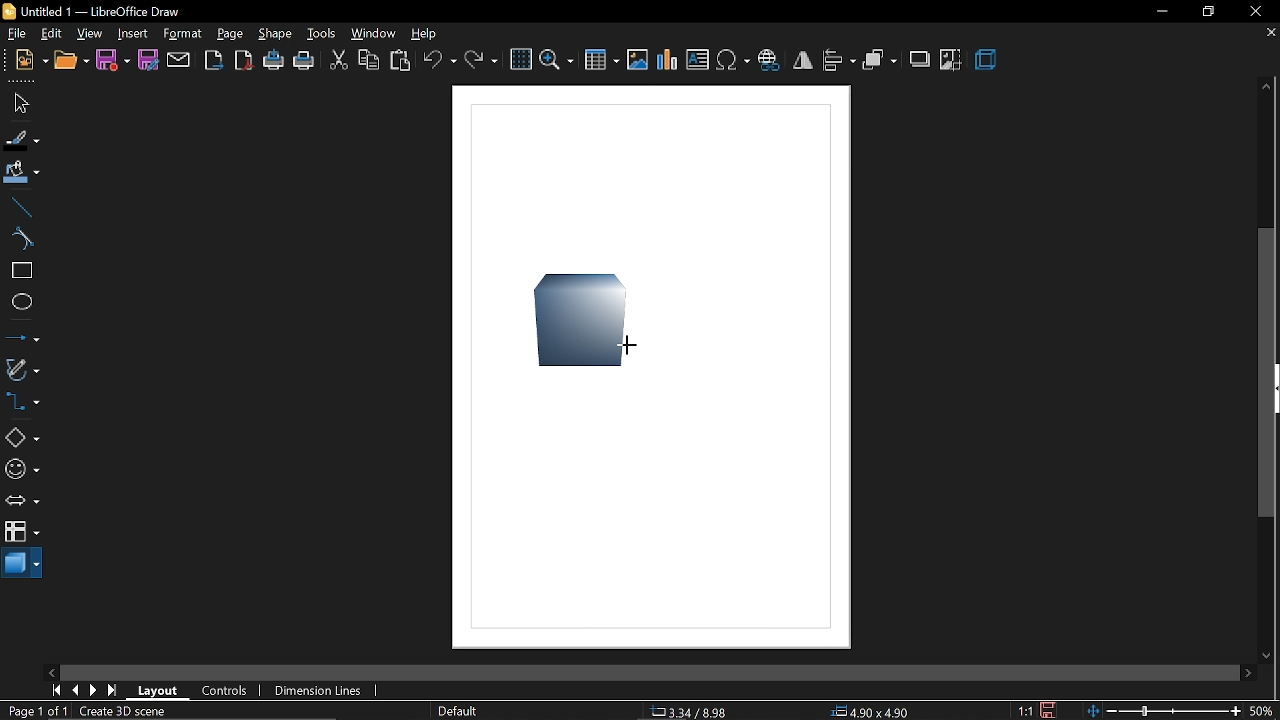 This screenshot has width=1280, height=720. What do you see at coordinates (184, 35) in the screenshot?
I see `format` at bounding box center [184, 35].